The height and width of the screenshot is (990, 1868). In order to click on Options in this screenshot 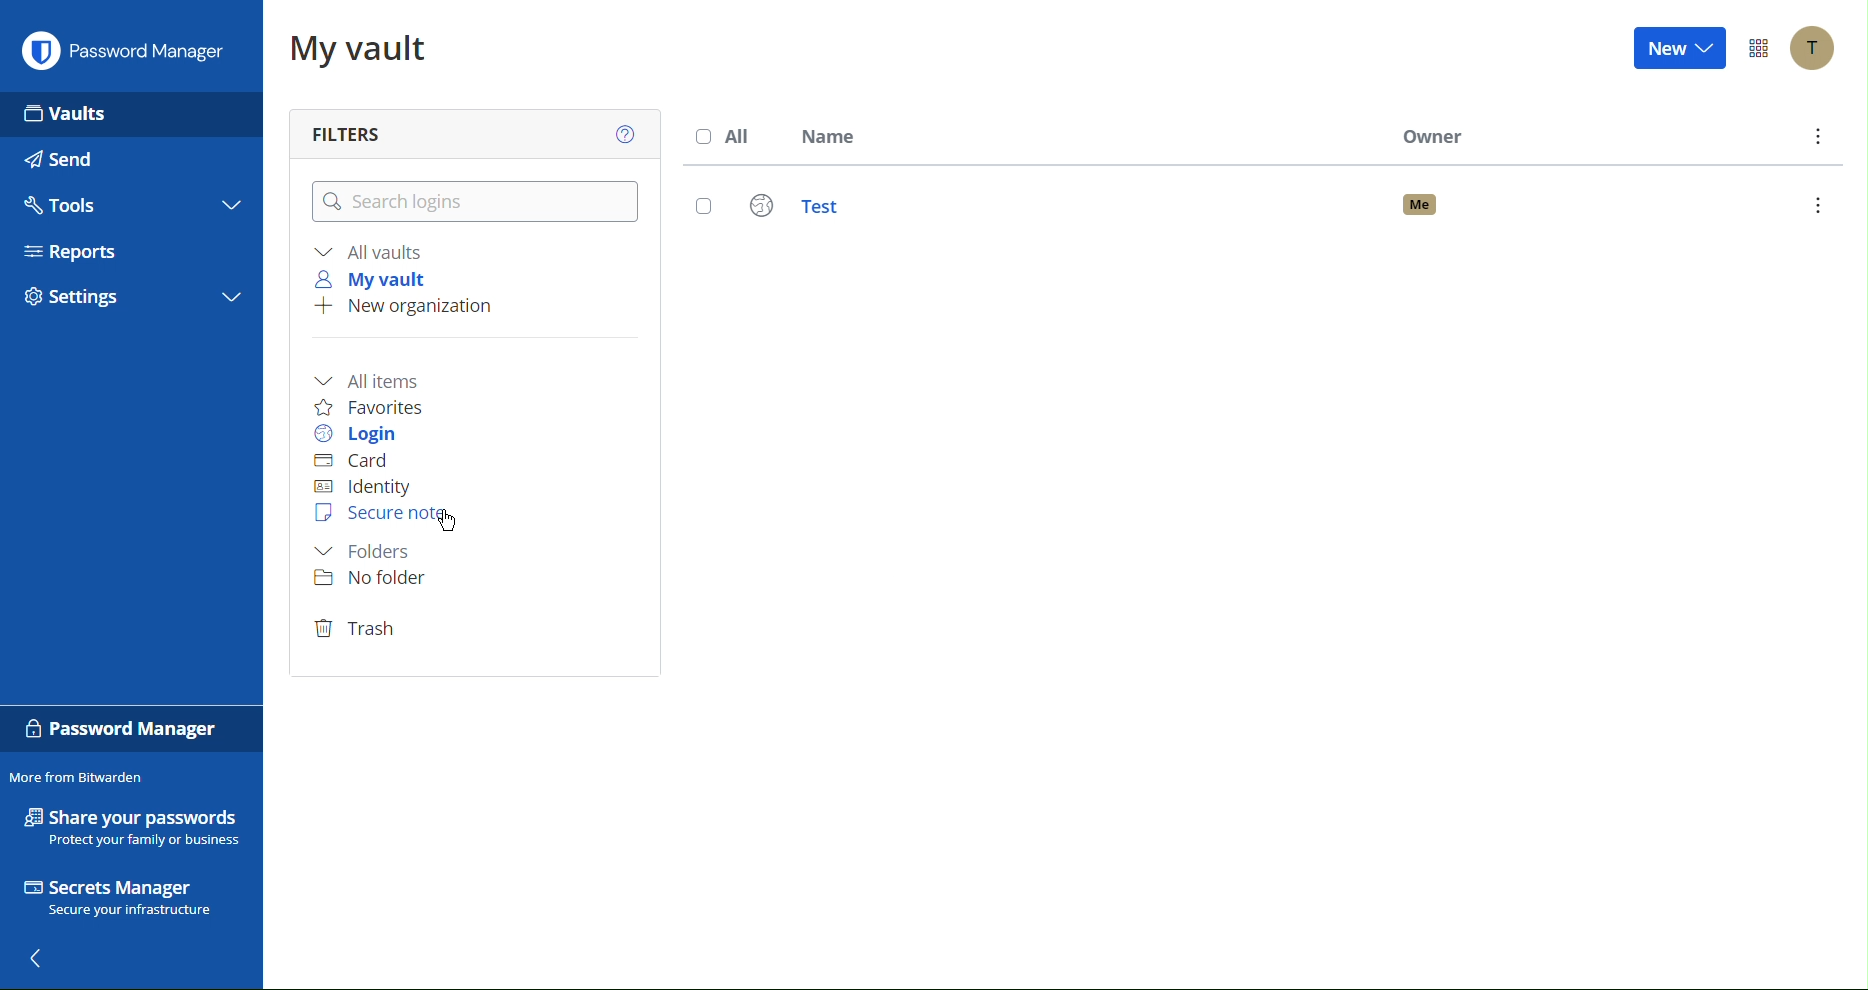, I will do `click(1756, 50)`.